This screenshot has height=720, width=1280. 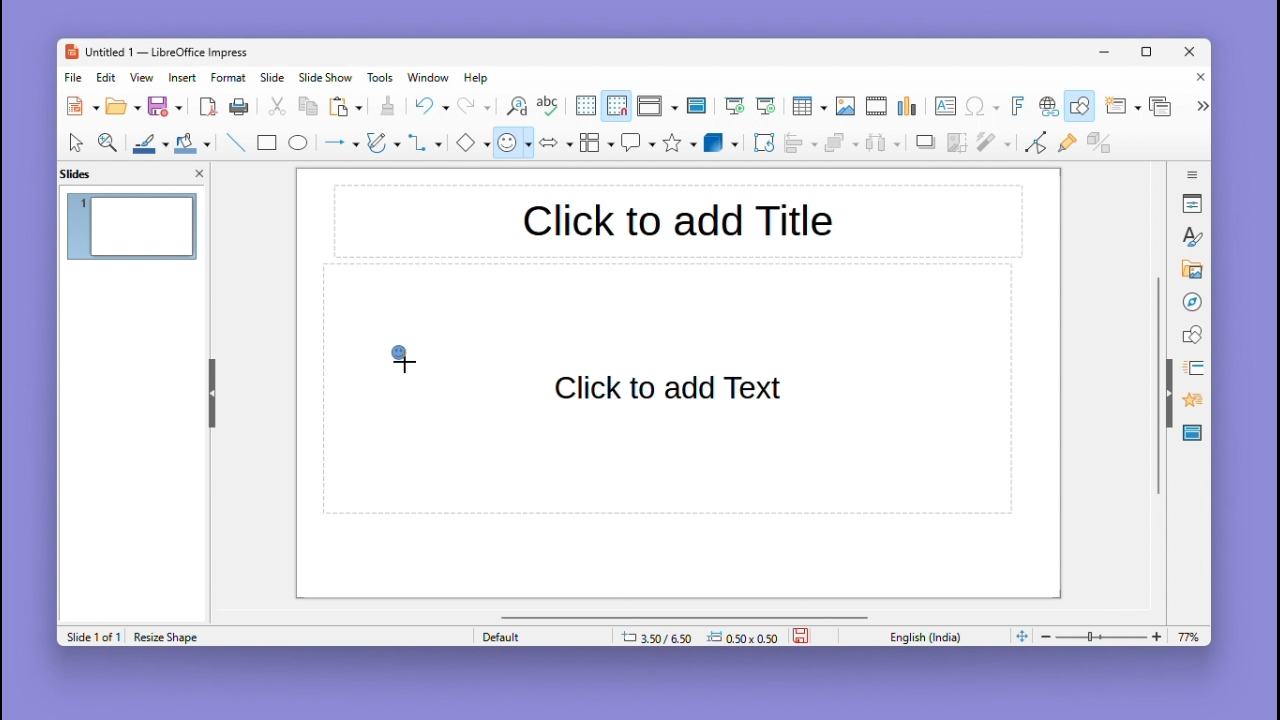 What do you see at coordinates (265, 142) in the screenshot?
I see `Rectangle` at bounding box center [265, 142].